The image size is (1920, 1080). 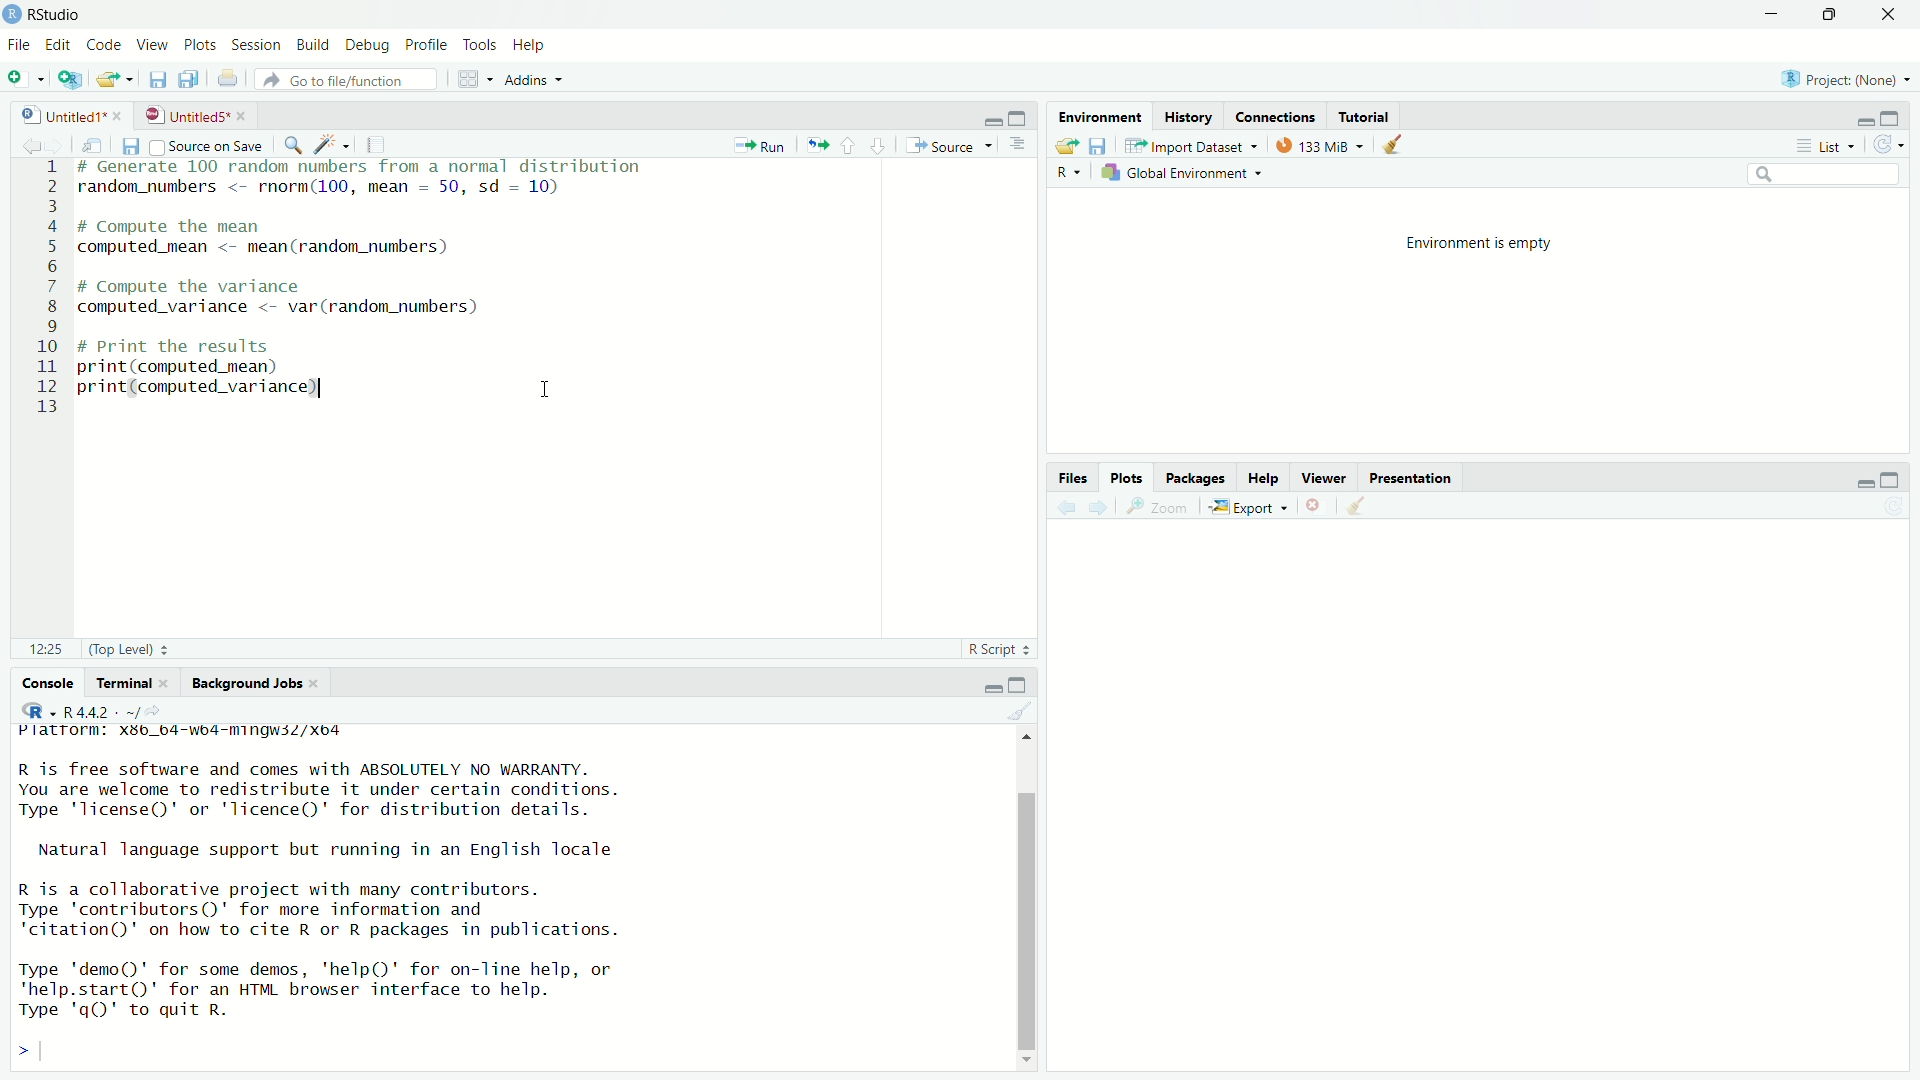 What do you see at coordinates (194, 732) in the screenshot?
I see `Platrorm: Xx36_64-wb4-mingws3Z/Xo4` at bounding box center [194, 732].